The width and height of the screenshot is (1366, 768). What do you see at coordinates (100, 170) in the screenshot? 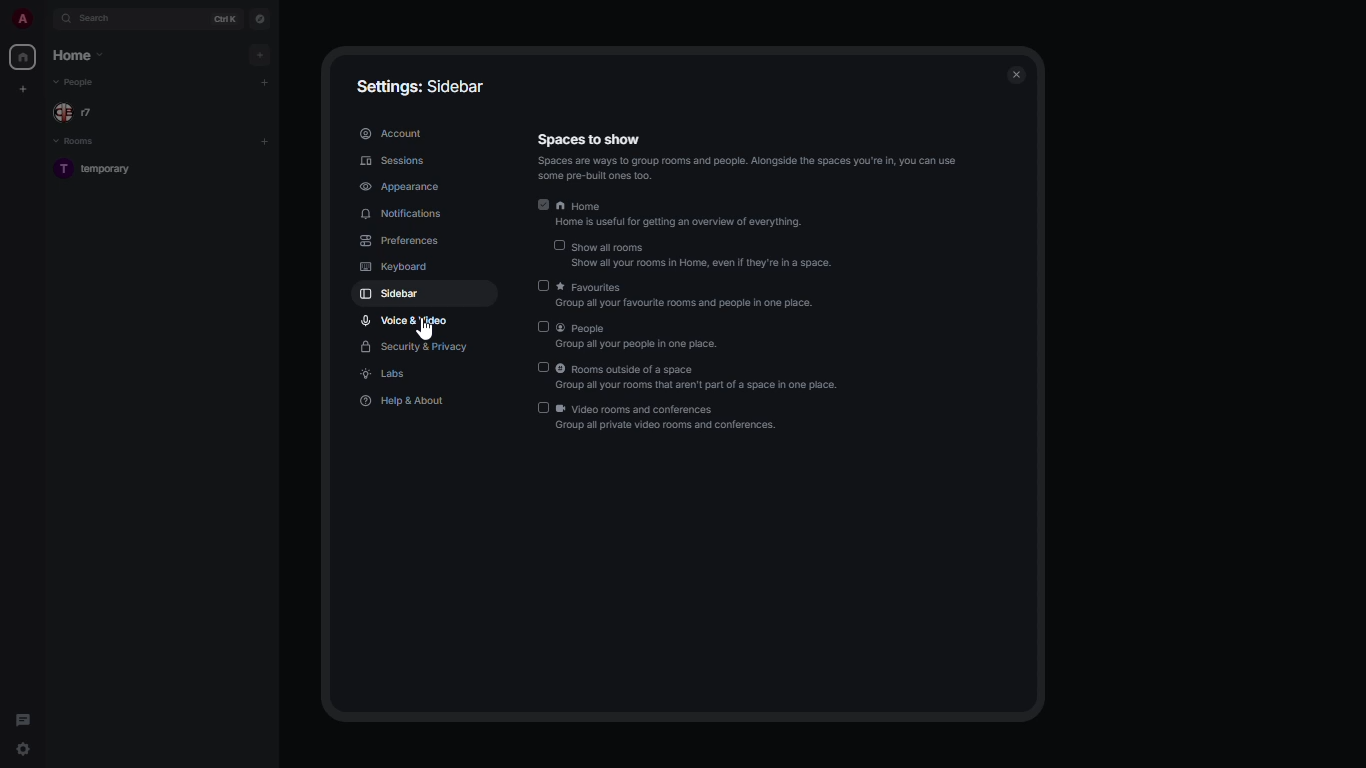
I see `room` at bounding box center [100, 170].